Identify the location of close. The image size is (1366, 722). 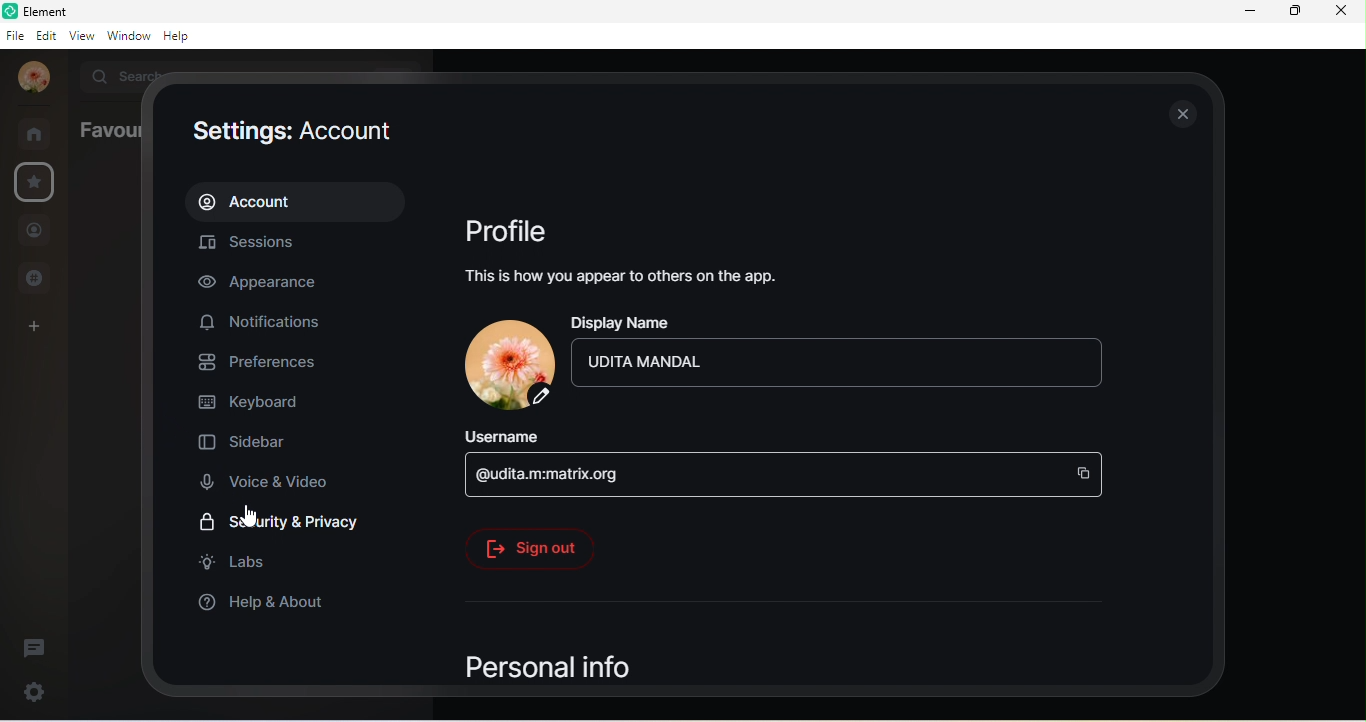
(1182, 113).